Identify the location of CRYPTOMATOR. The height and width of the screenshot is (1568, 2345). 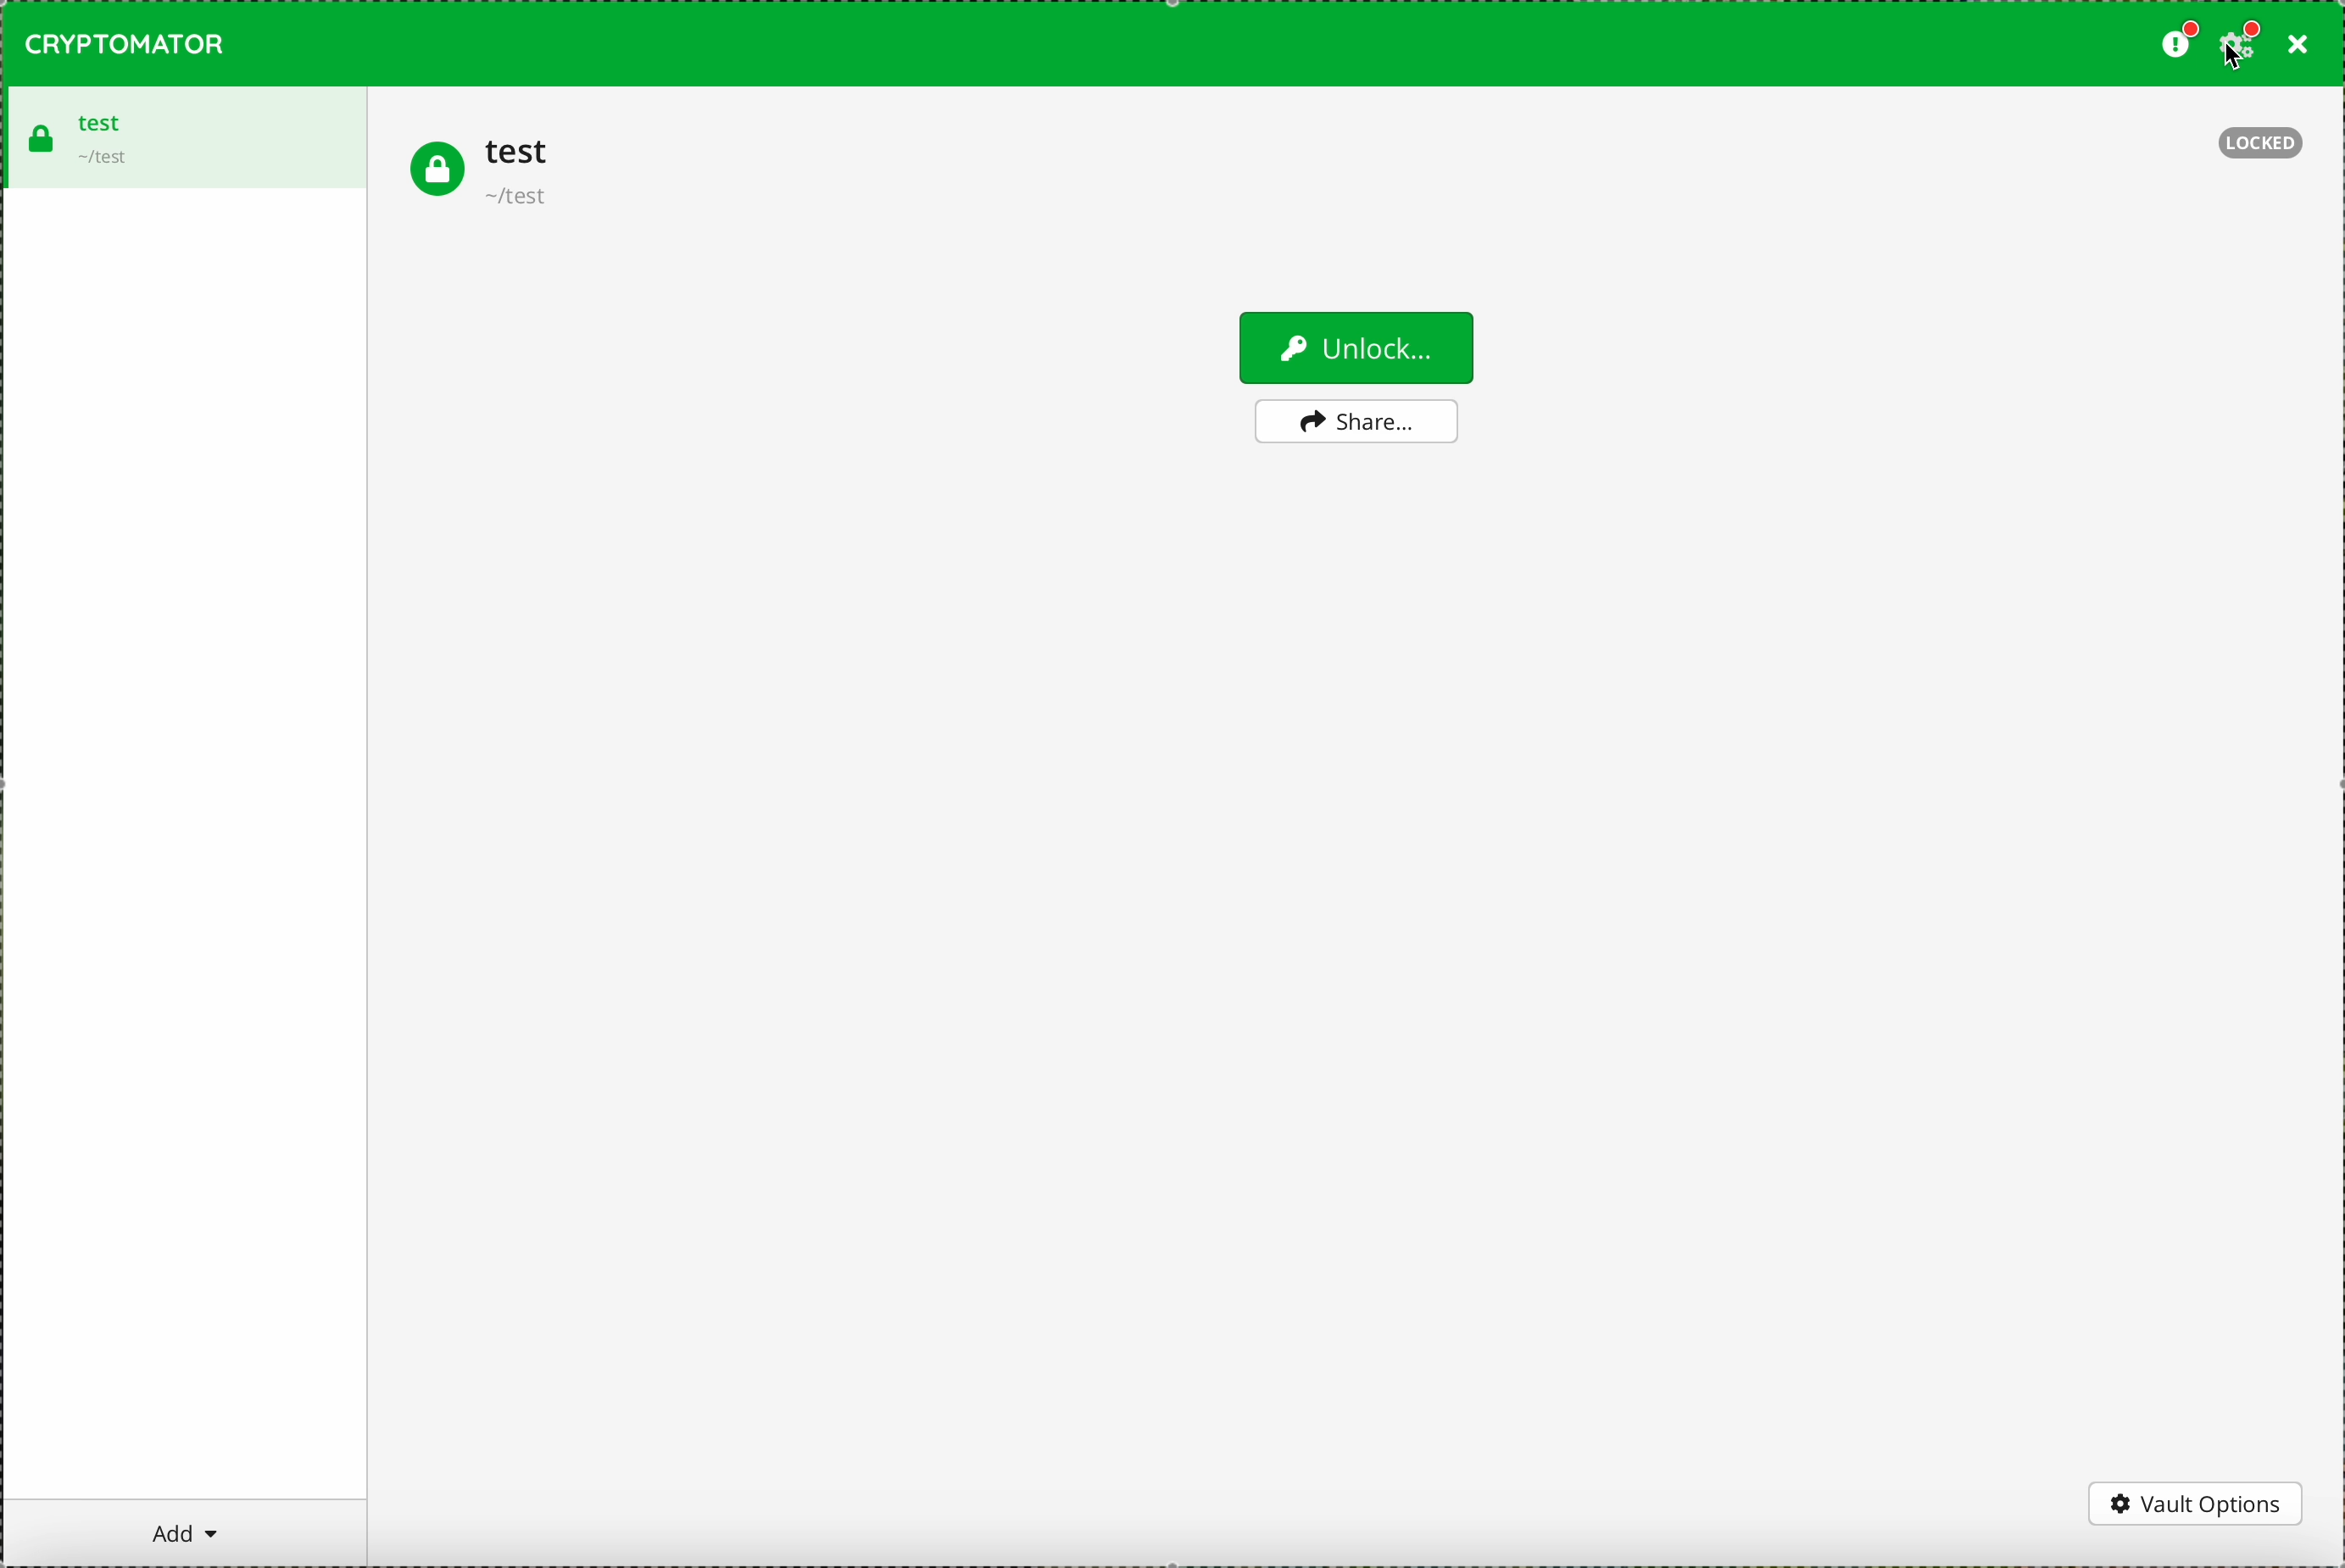
(124, 43).